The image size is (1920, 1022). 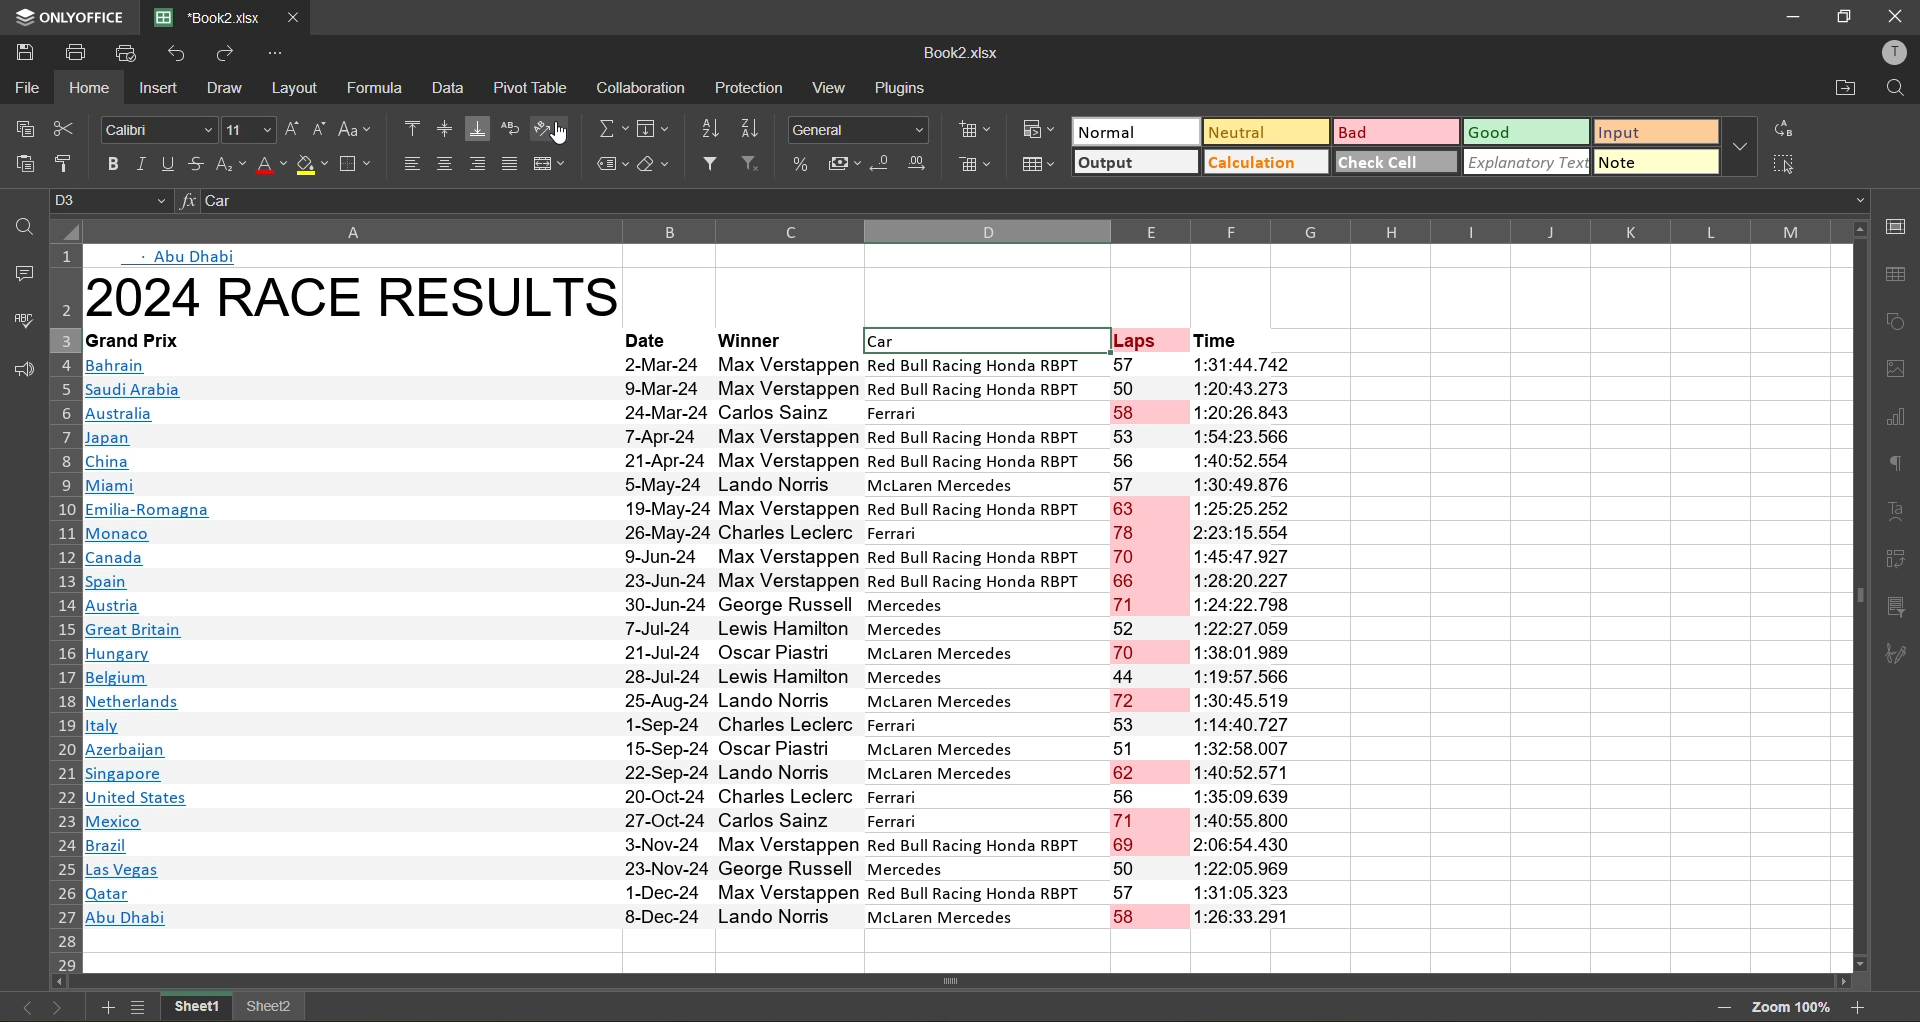 I want to click on calculation, so click(x=1259, y=165).